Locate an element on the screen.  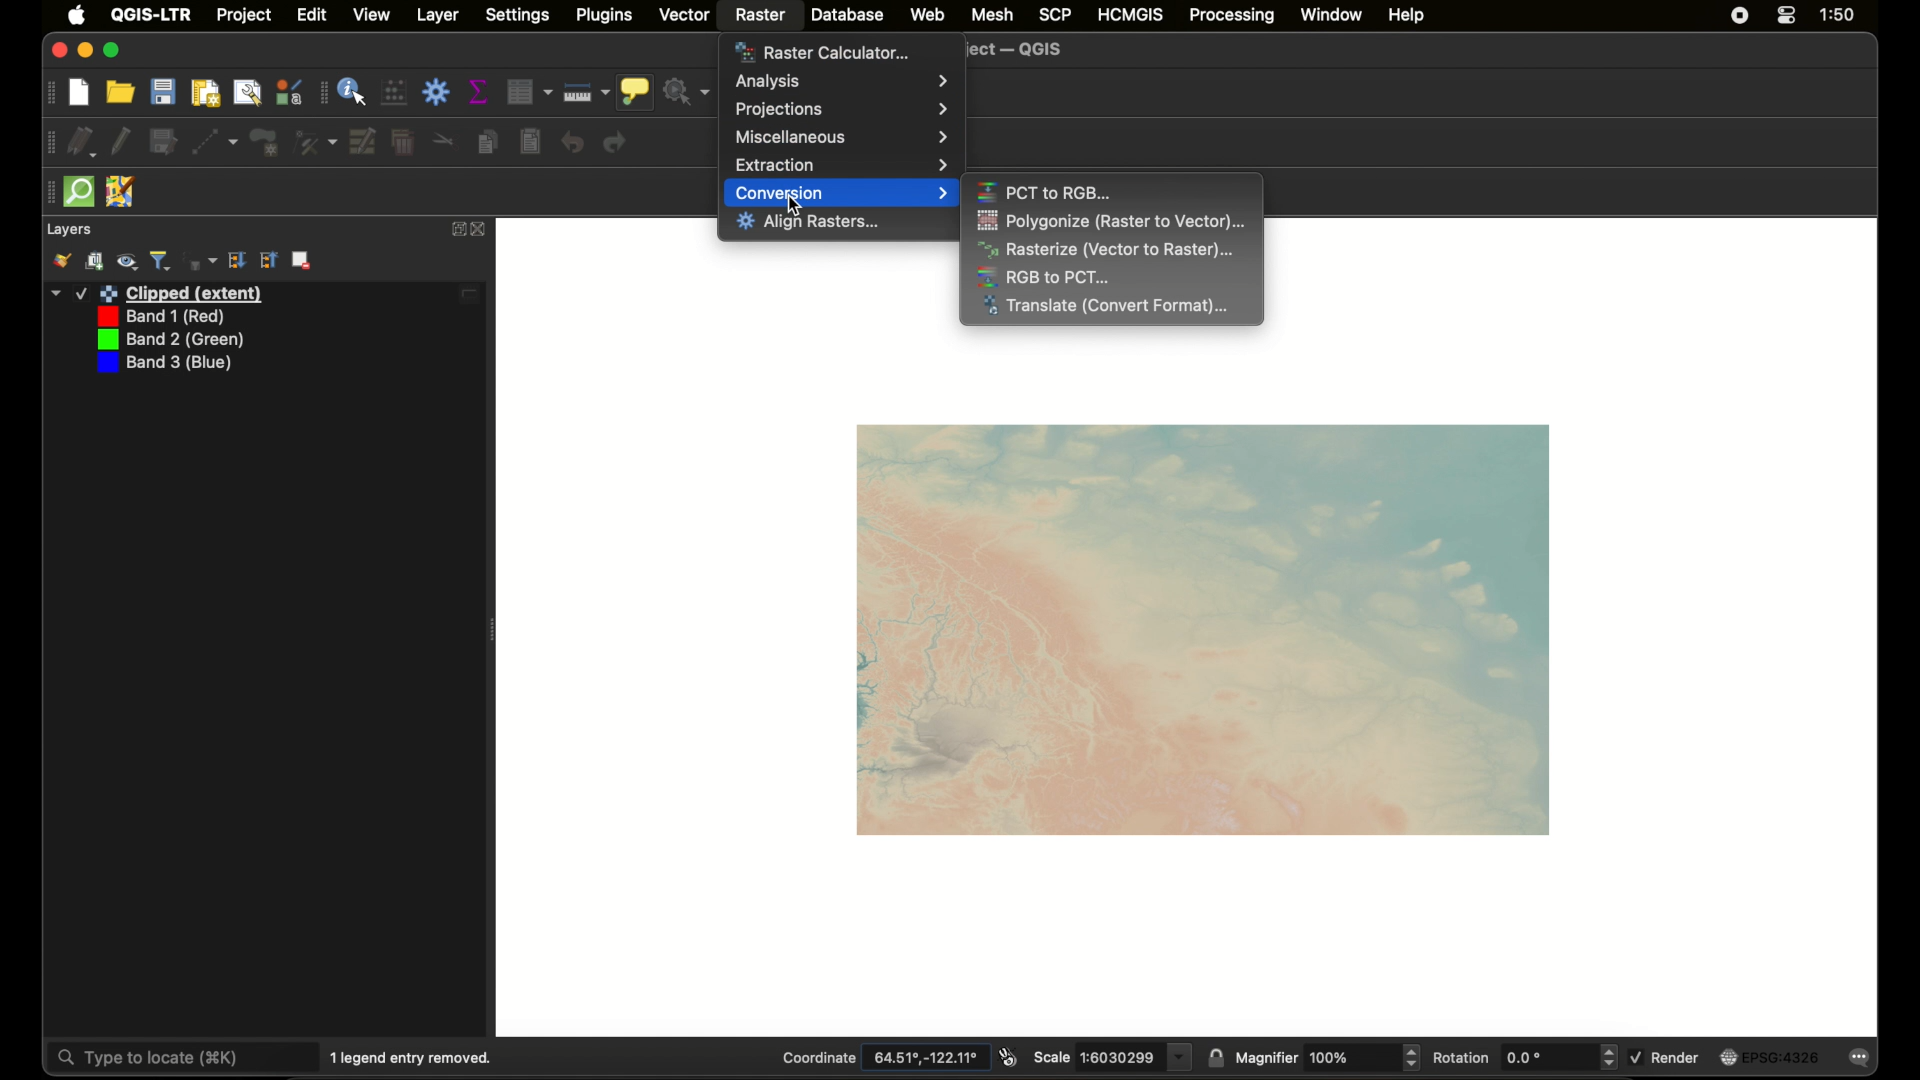
identify feature is located at coordinates (354, 91).